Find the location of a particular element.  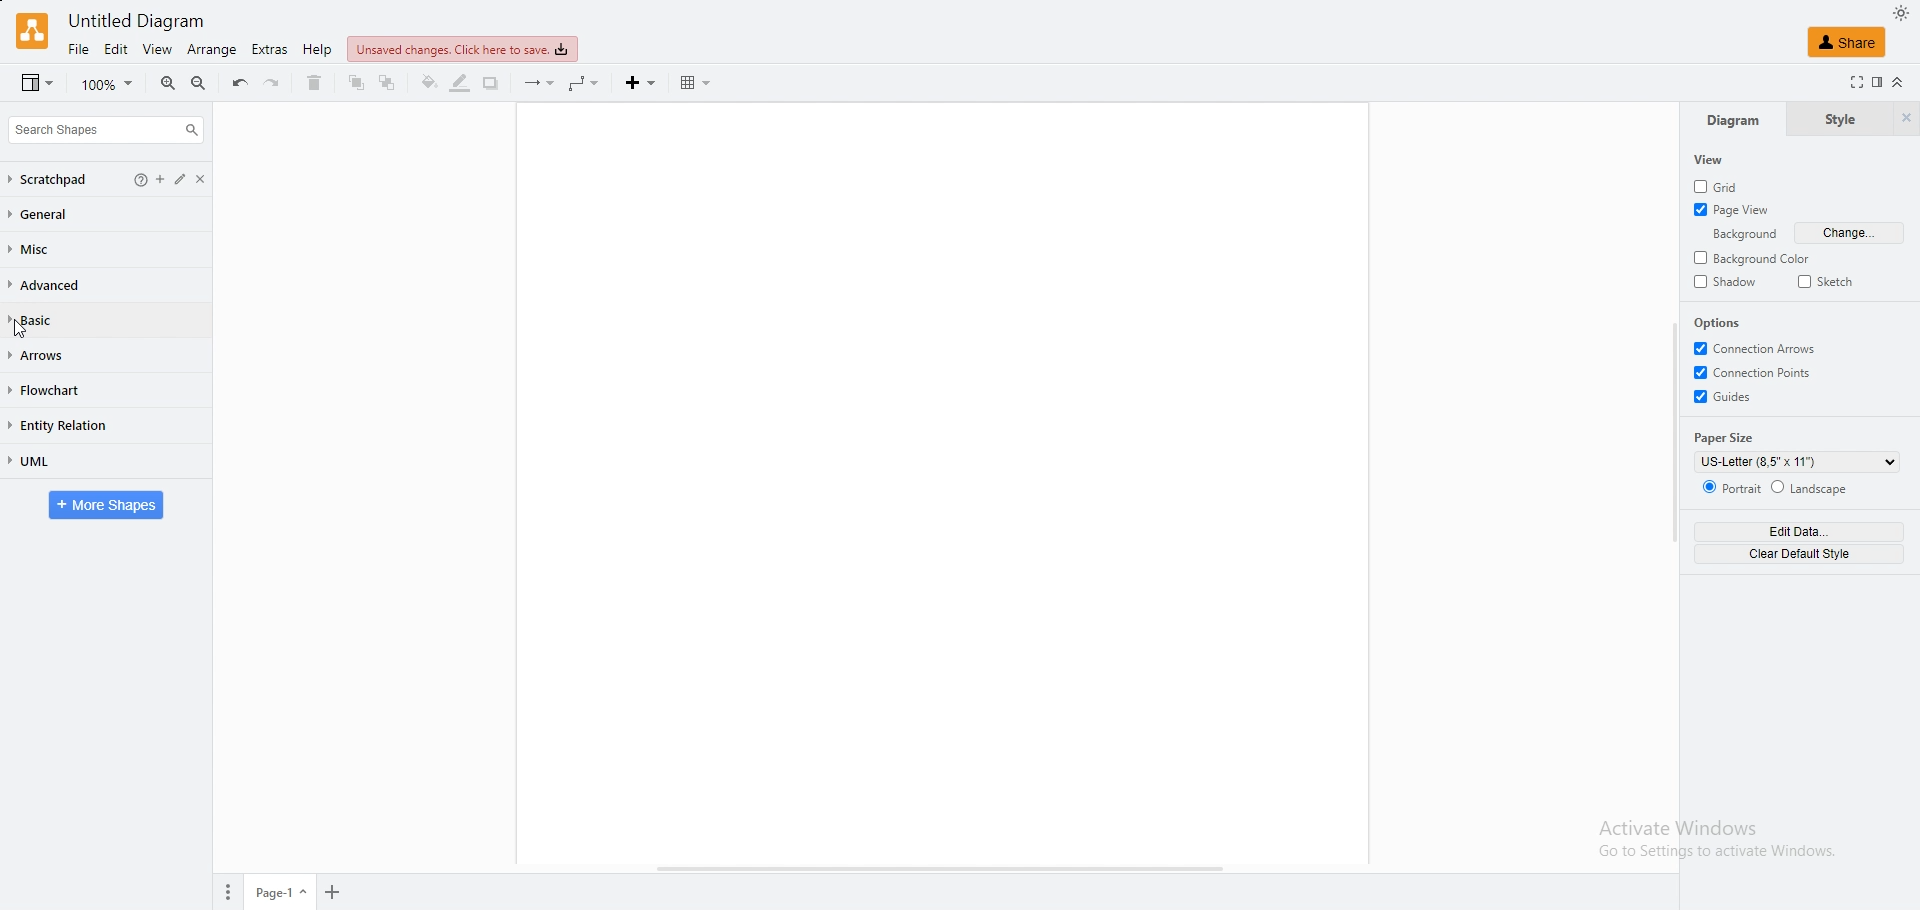

table is located at coordinates (696, 83).